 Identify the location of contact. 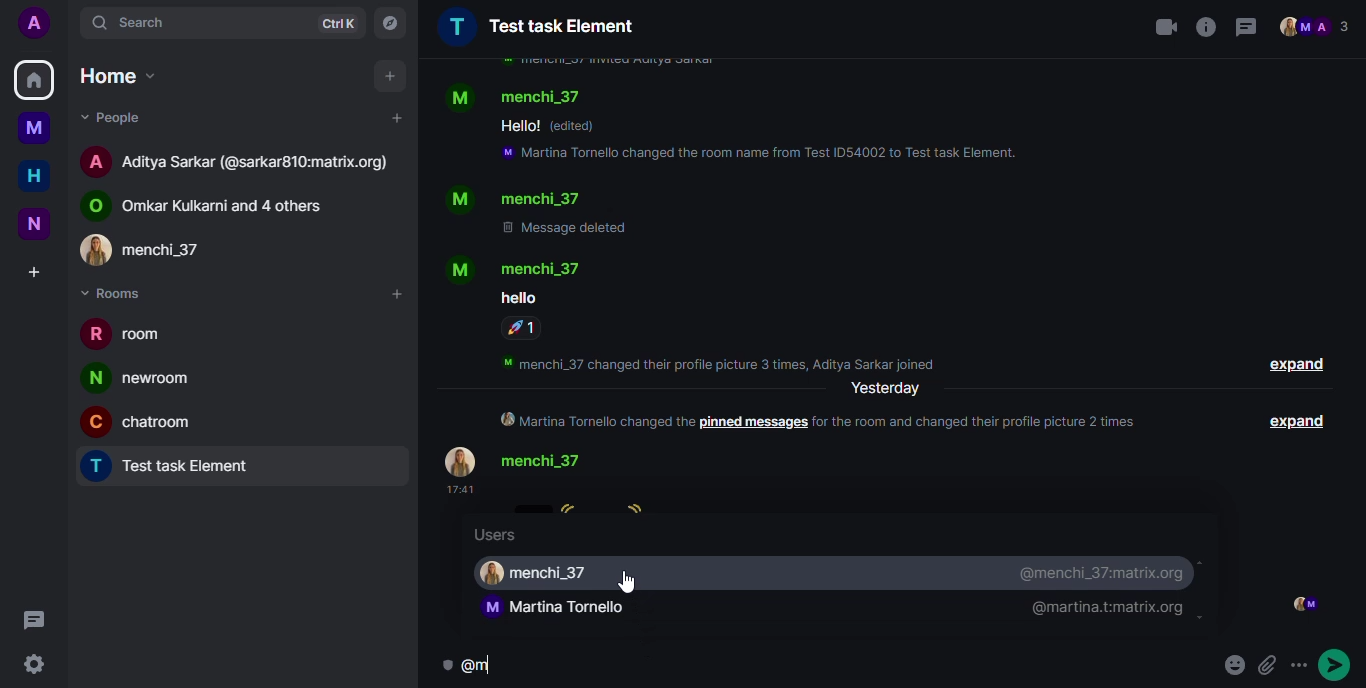
(159, 248).